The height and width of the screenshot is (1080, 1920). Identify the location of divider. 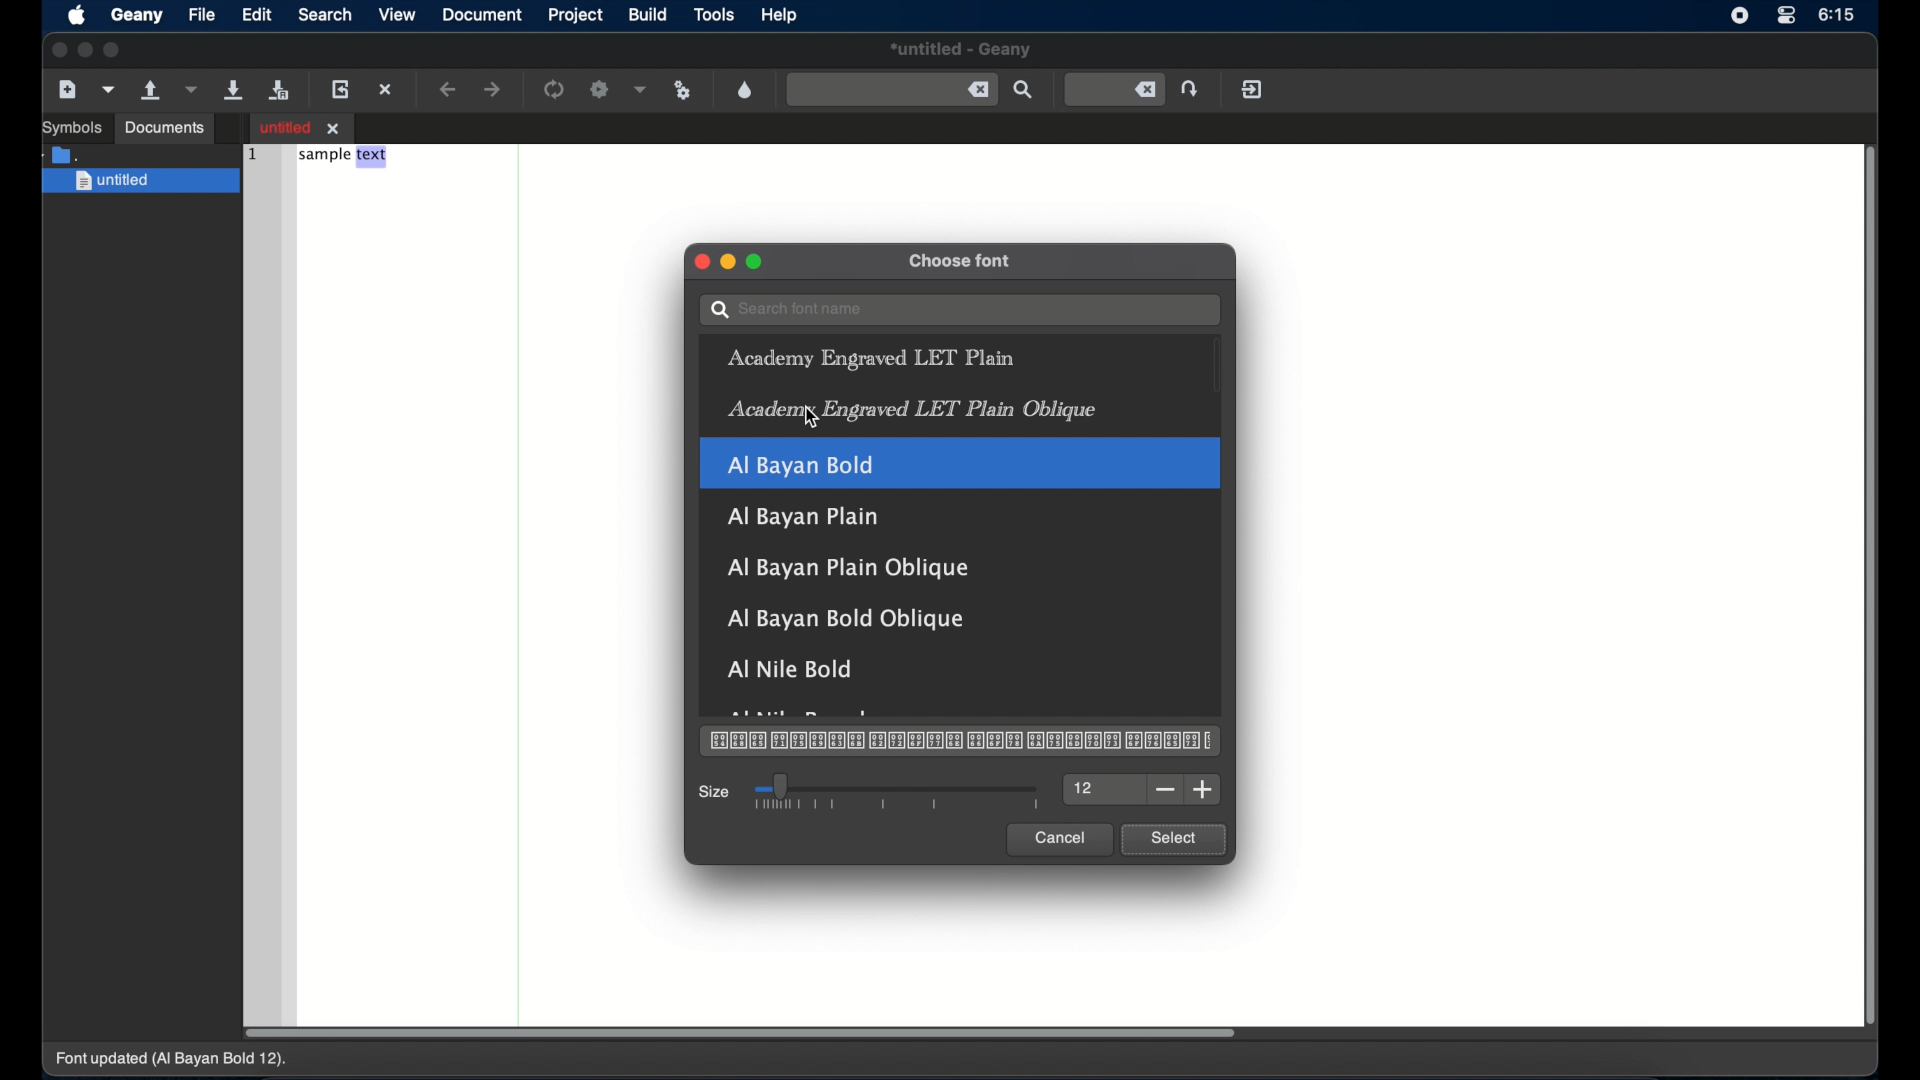
(521, 580).